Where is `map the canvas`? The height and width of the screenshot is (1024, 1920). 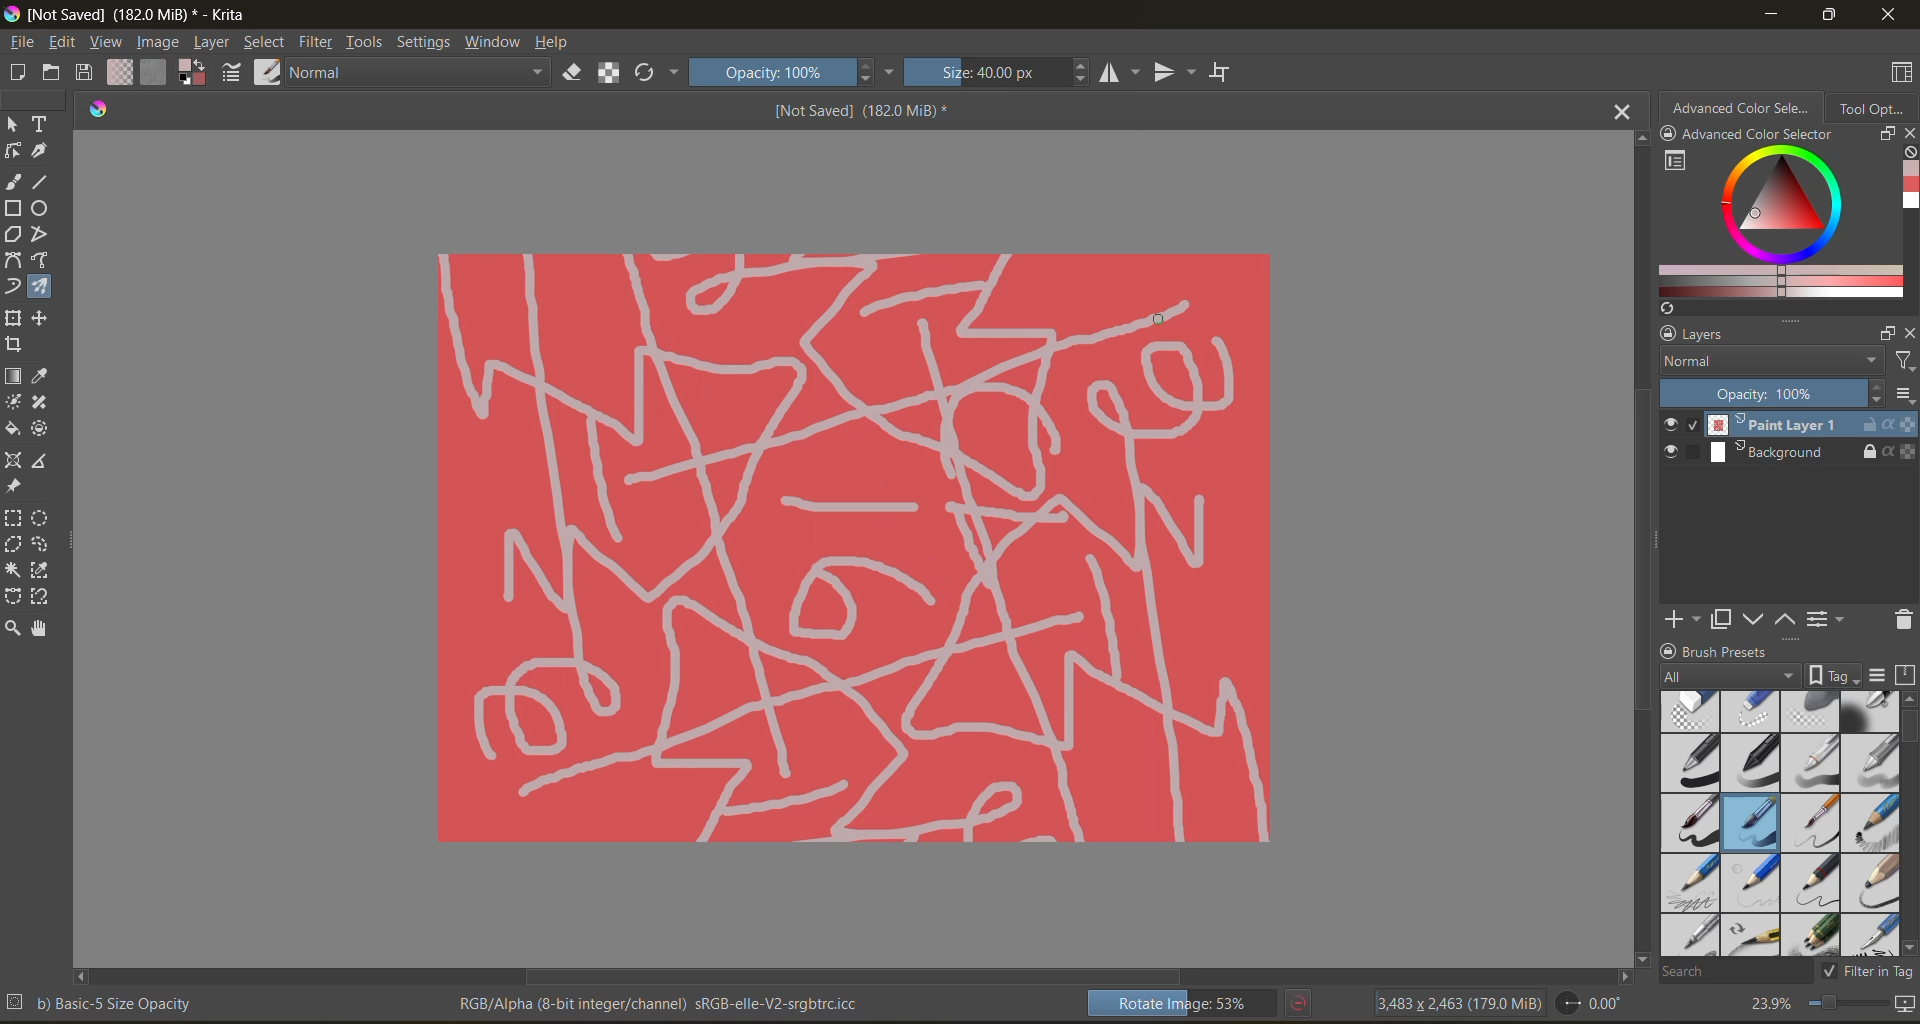
map the canvas is located at coordinates (1903, 1004).